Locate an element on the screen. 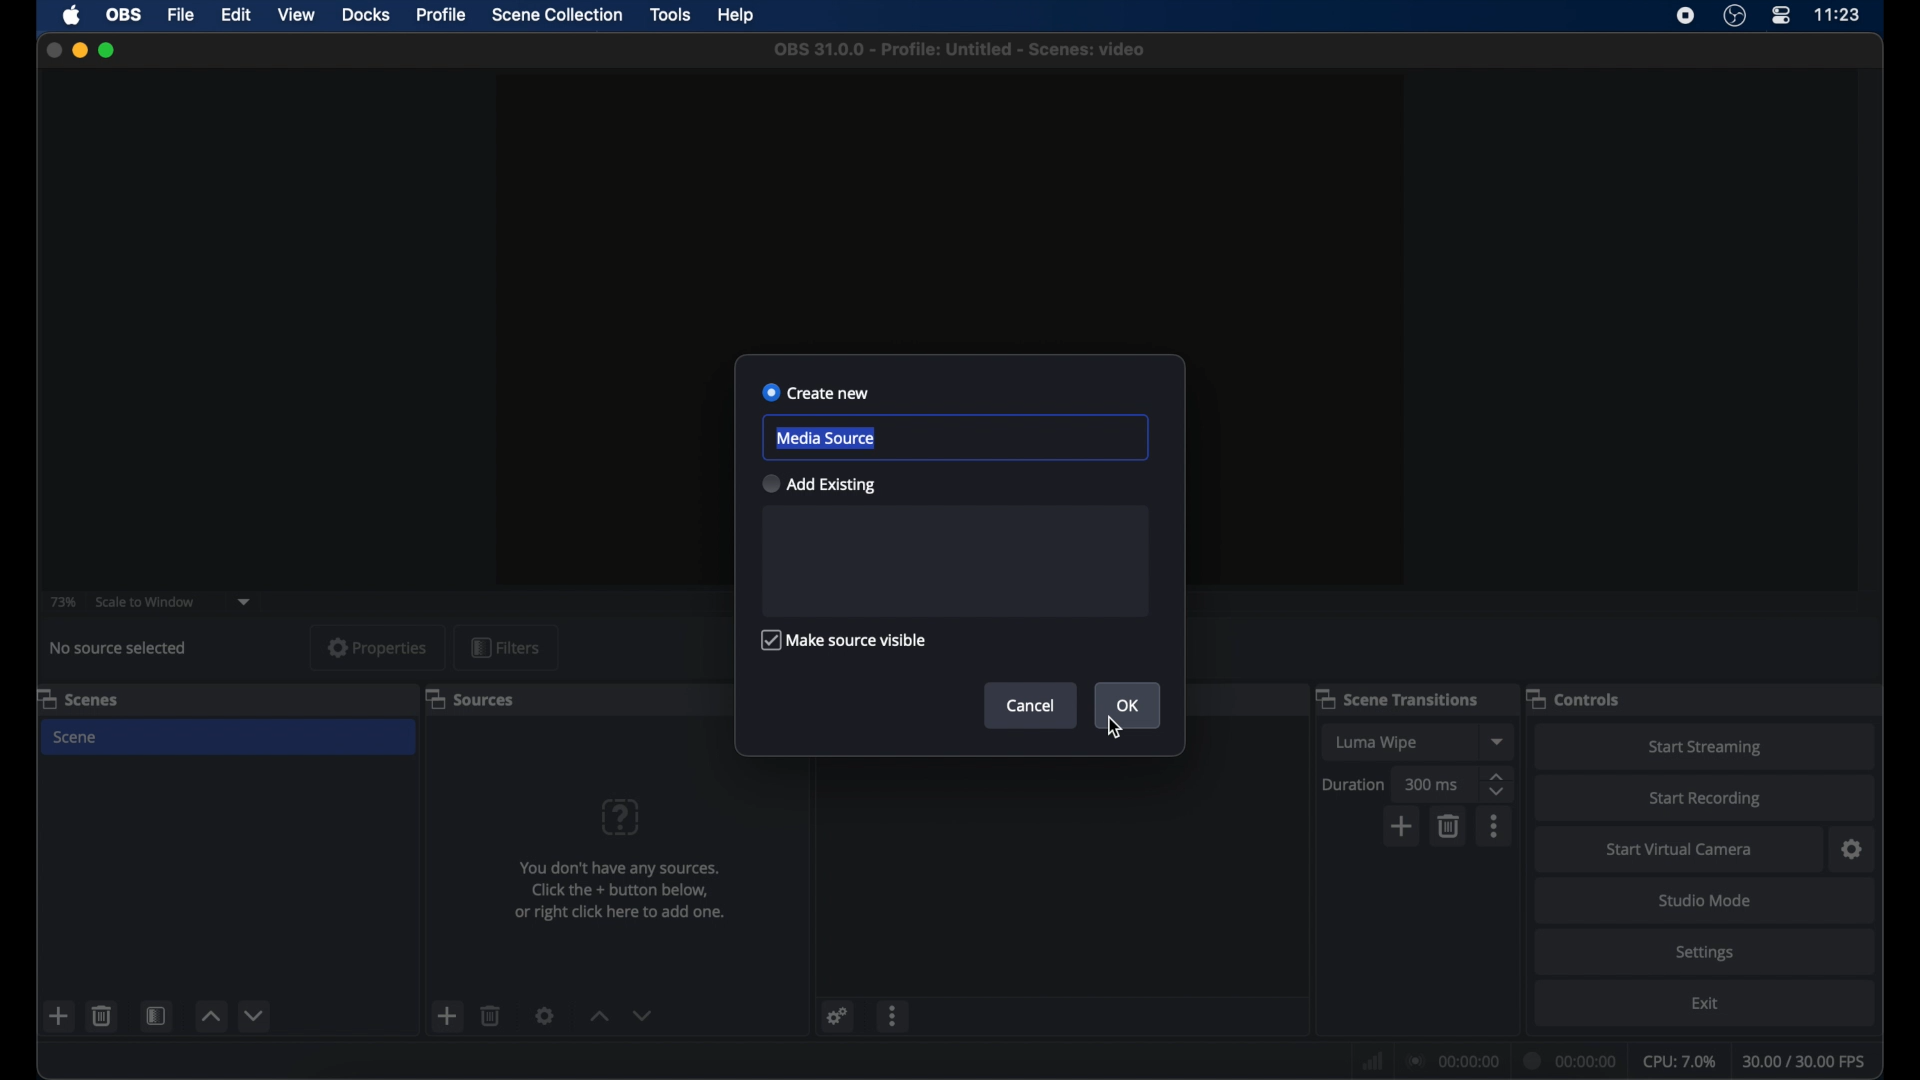 The height and width of the screenshot is (1080, 1920). maximize is located at coordinates (108, 50).